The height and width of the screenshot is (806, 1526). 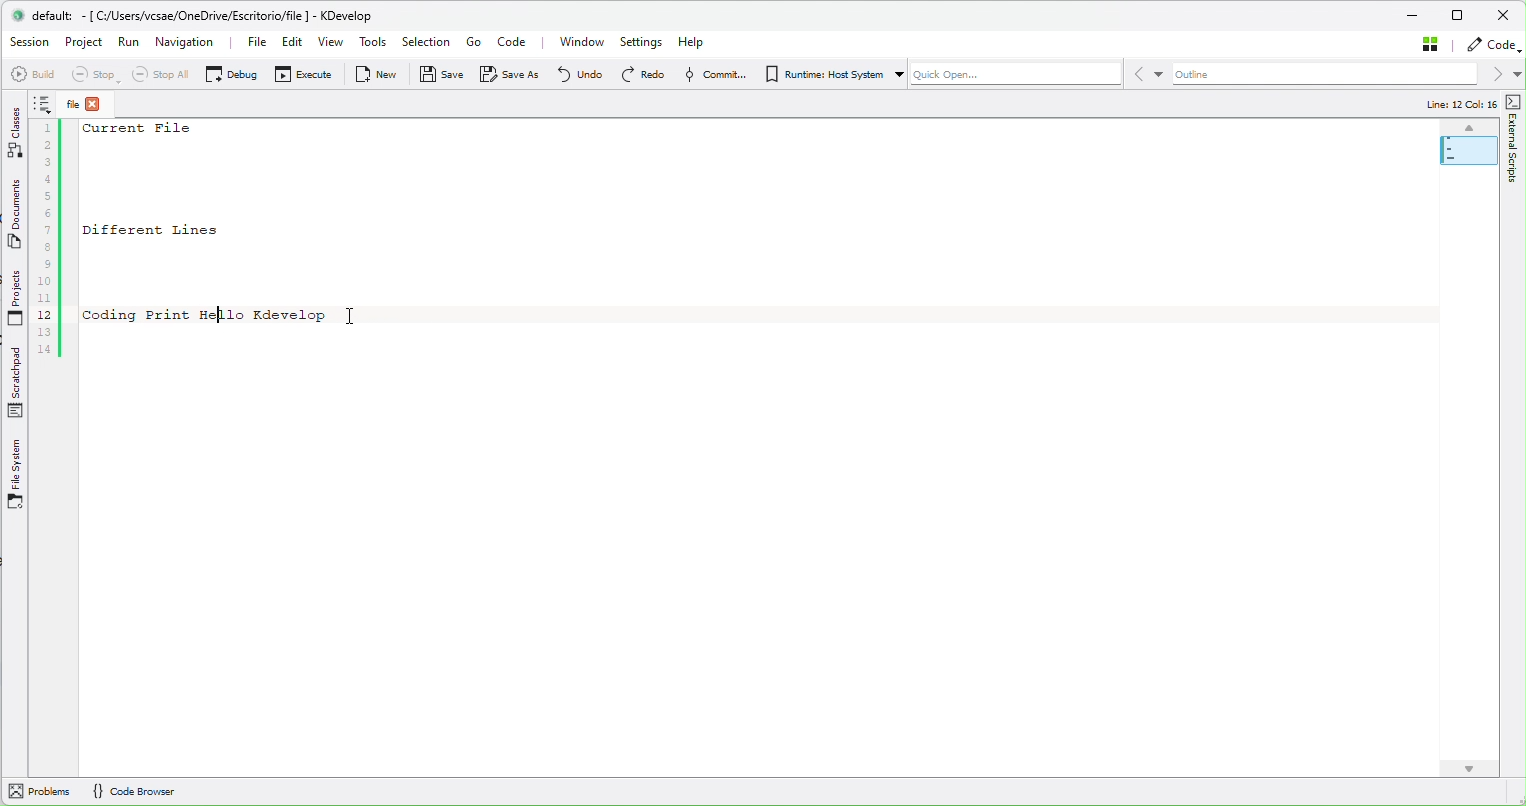 I want to click on Classes, so click(x=13, y=131).